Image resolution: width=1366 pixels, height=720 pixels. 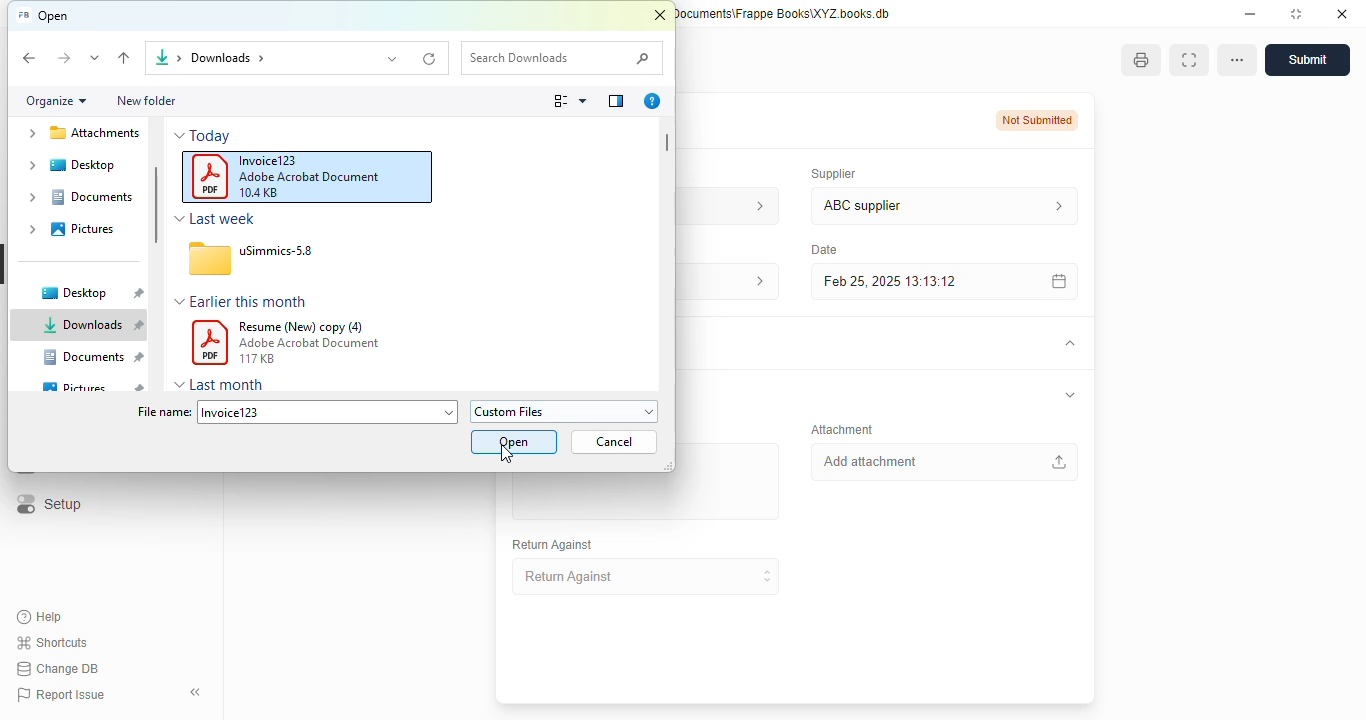 What do you see at coordinates (667, 142) in the screenshot?
I see `scroll bar` at bounding box center [667, 142].